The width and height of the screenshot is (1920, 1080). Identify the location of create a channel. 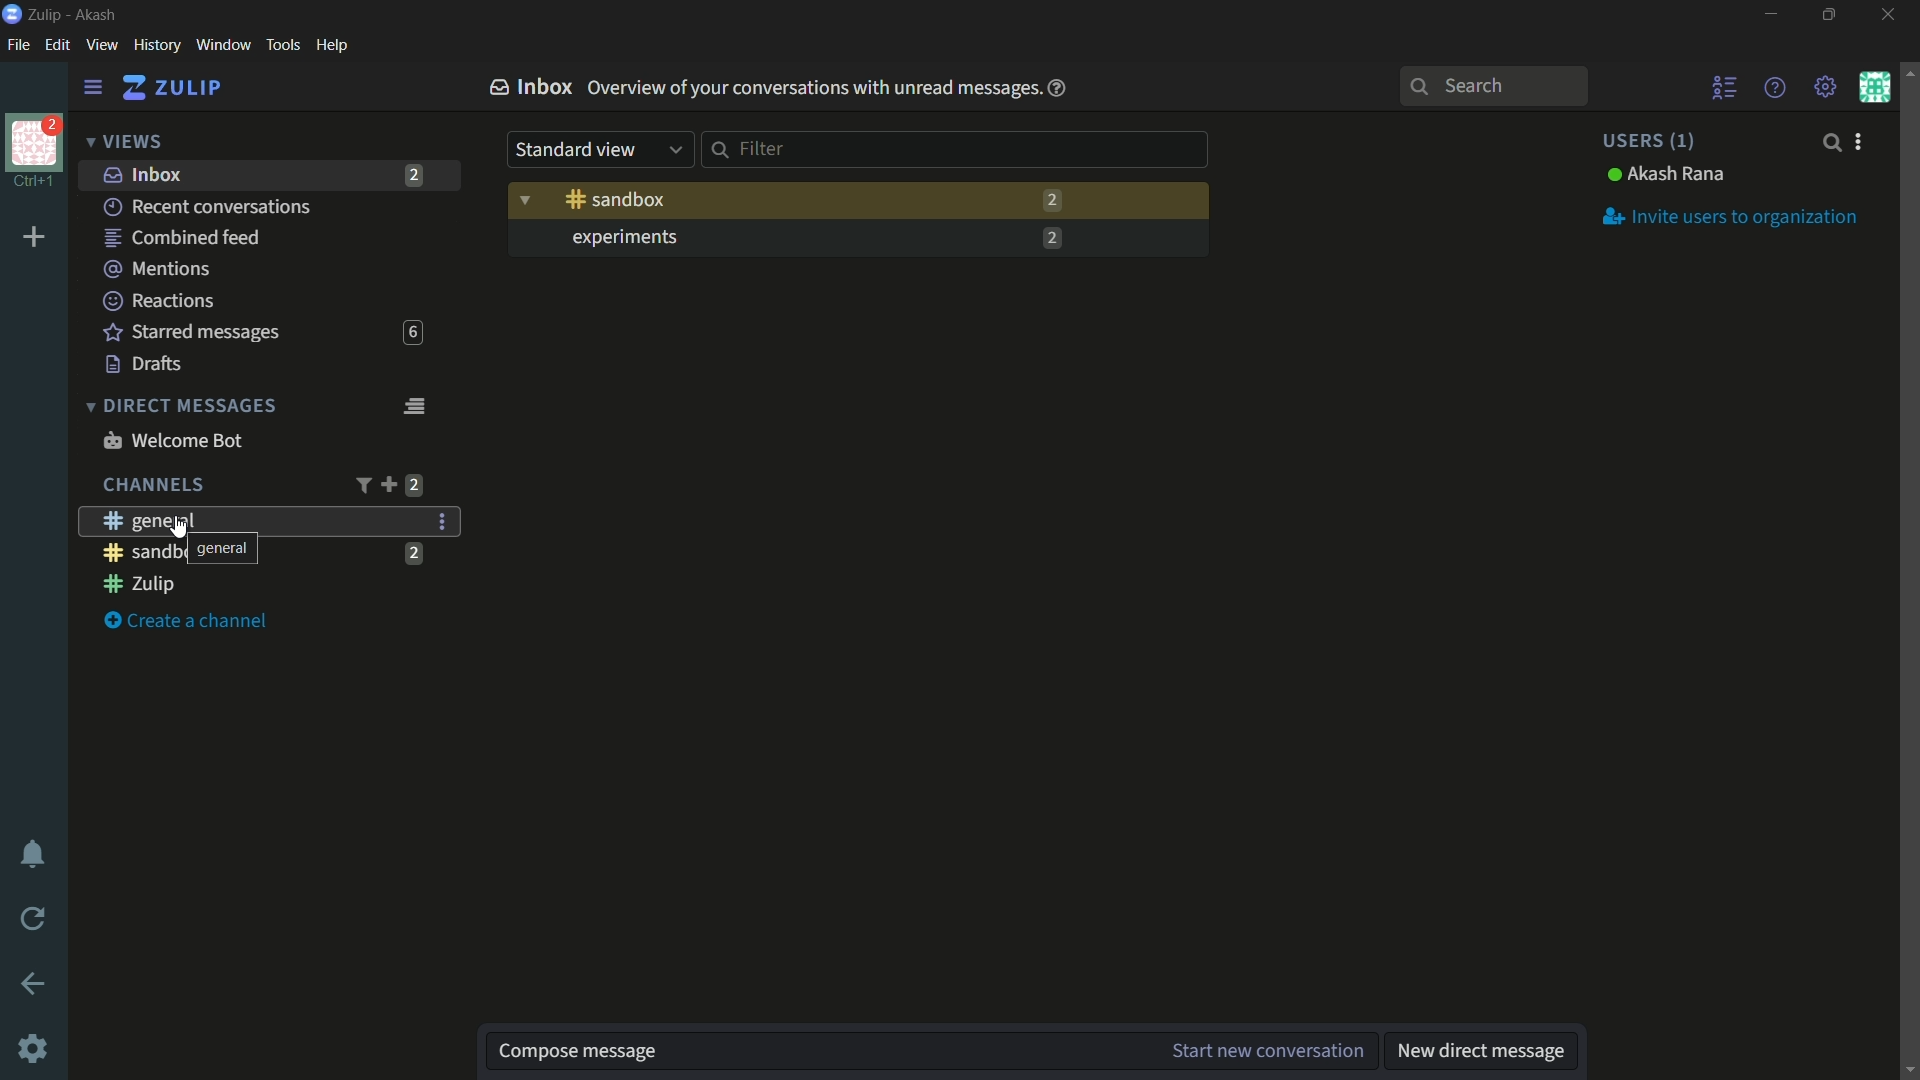
(187, 622).